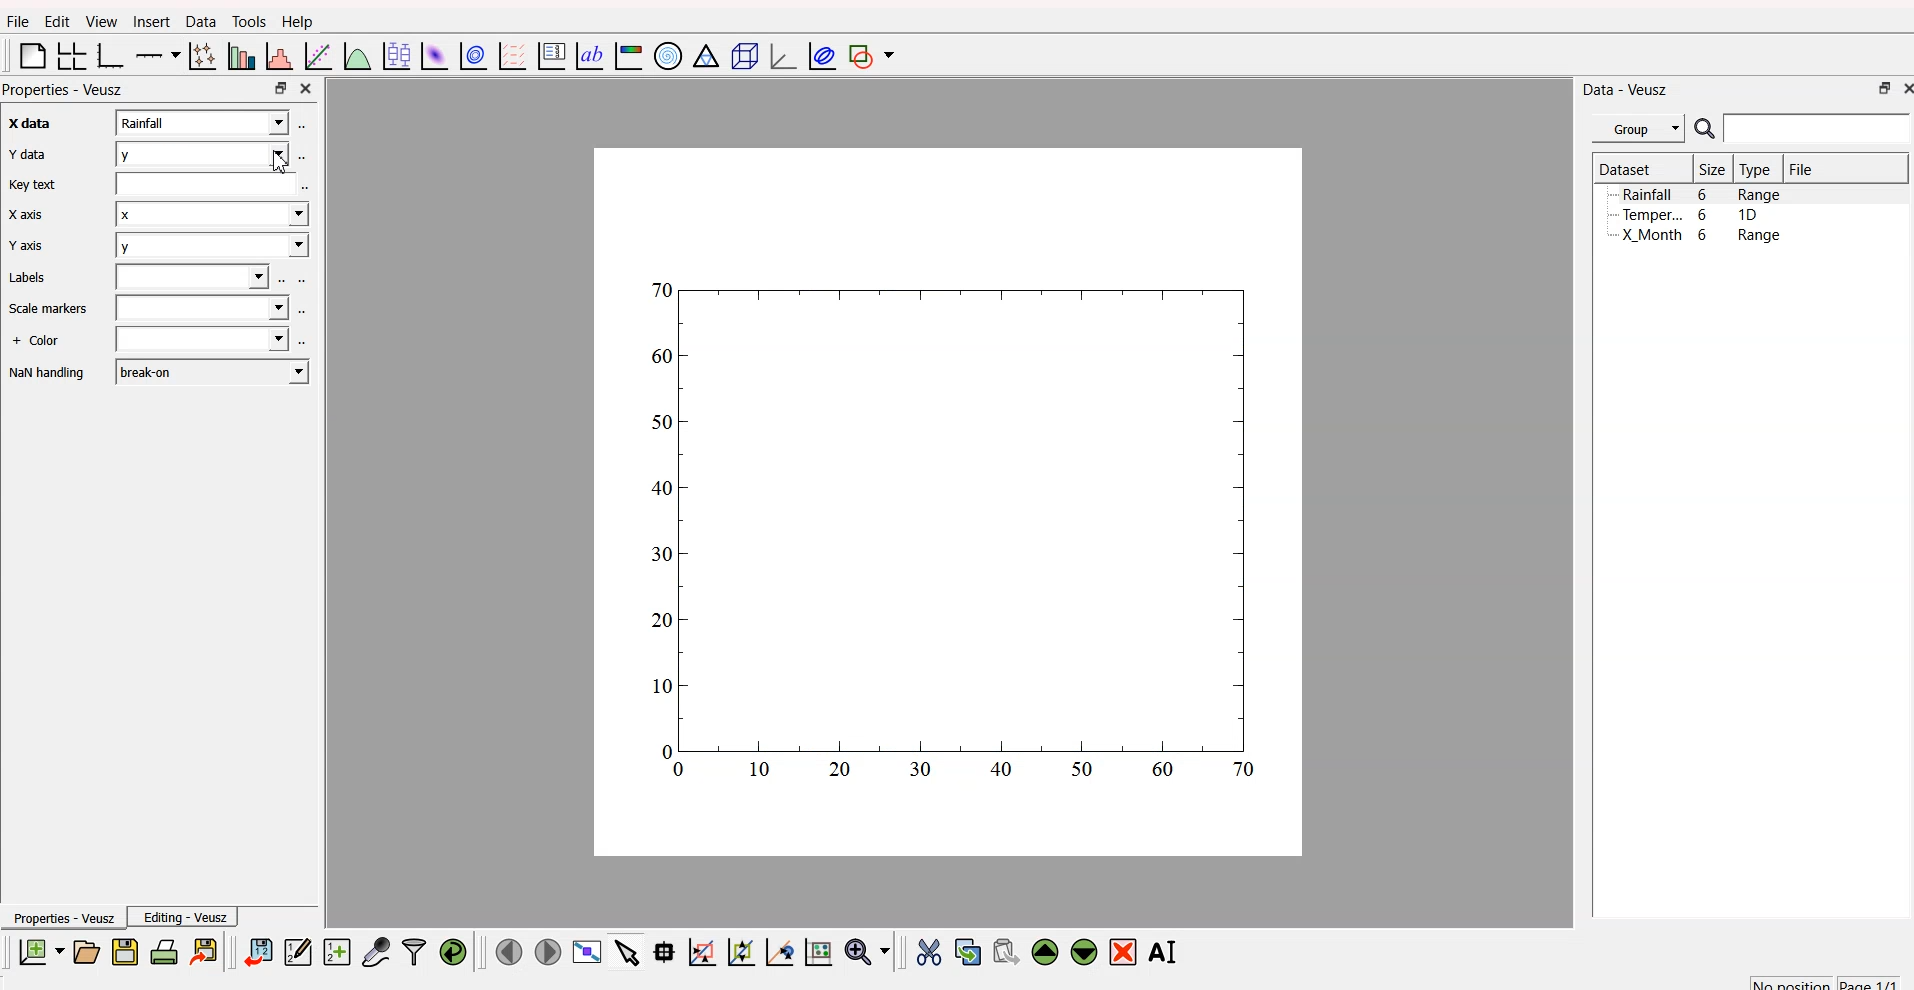 The height and width of the screenshot is (990, 1914). Describe the element at coordinates (209, 245) in the screenshot. I see `y` at that location.